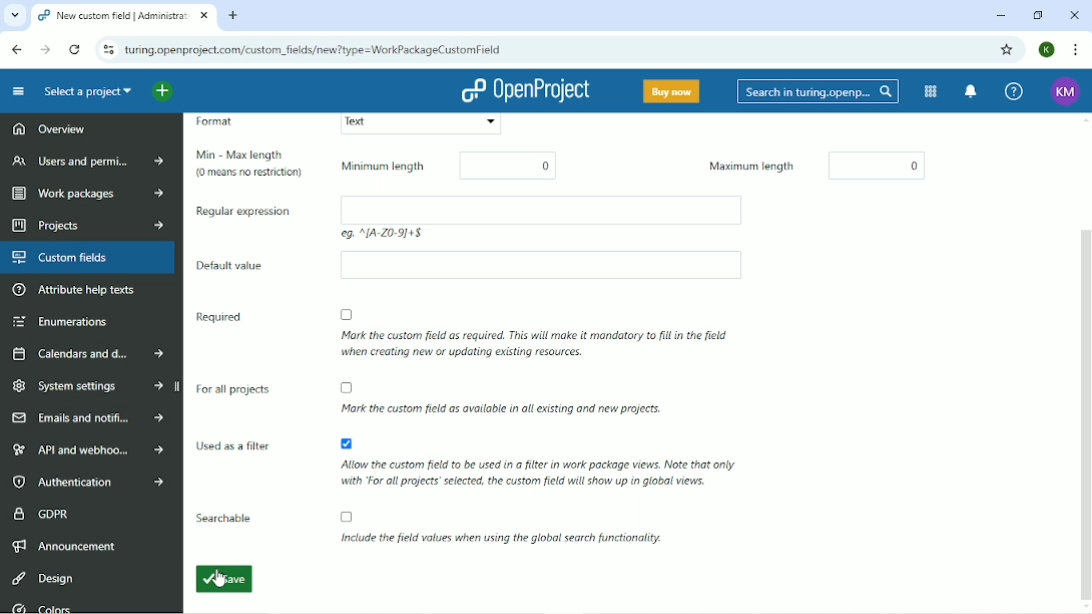 This screenshot has width=1092, height=614. Describe the element at coordinates (385, 169) in the screenshot. I see `Munimum length` at that location.